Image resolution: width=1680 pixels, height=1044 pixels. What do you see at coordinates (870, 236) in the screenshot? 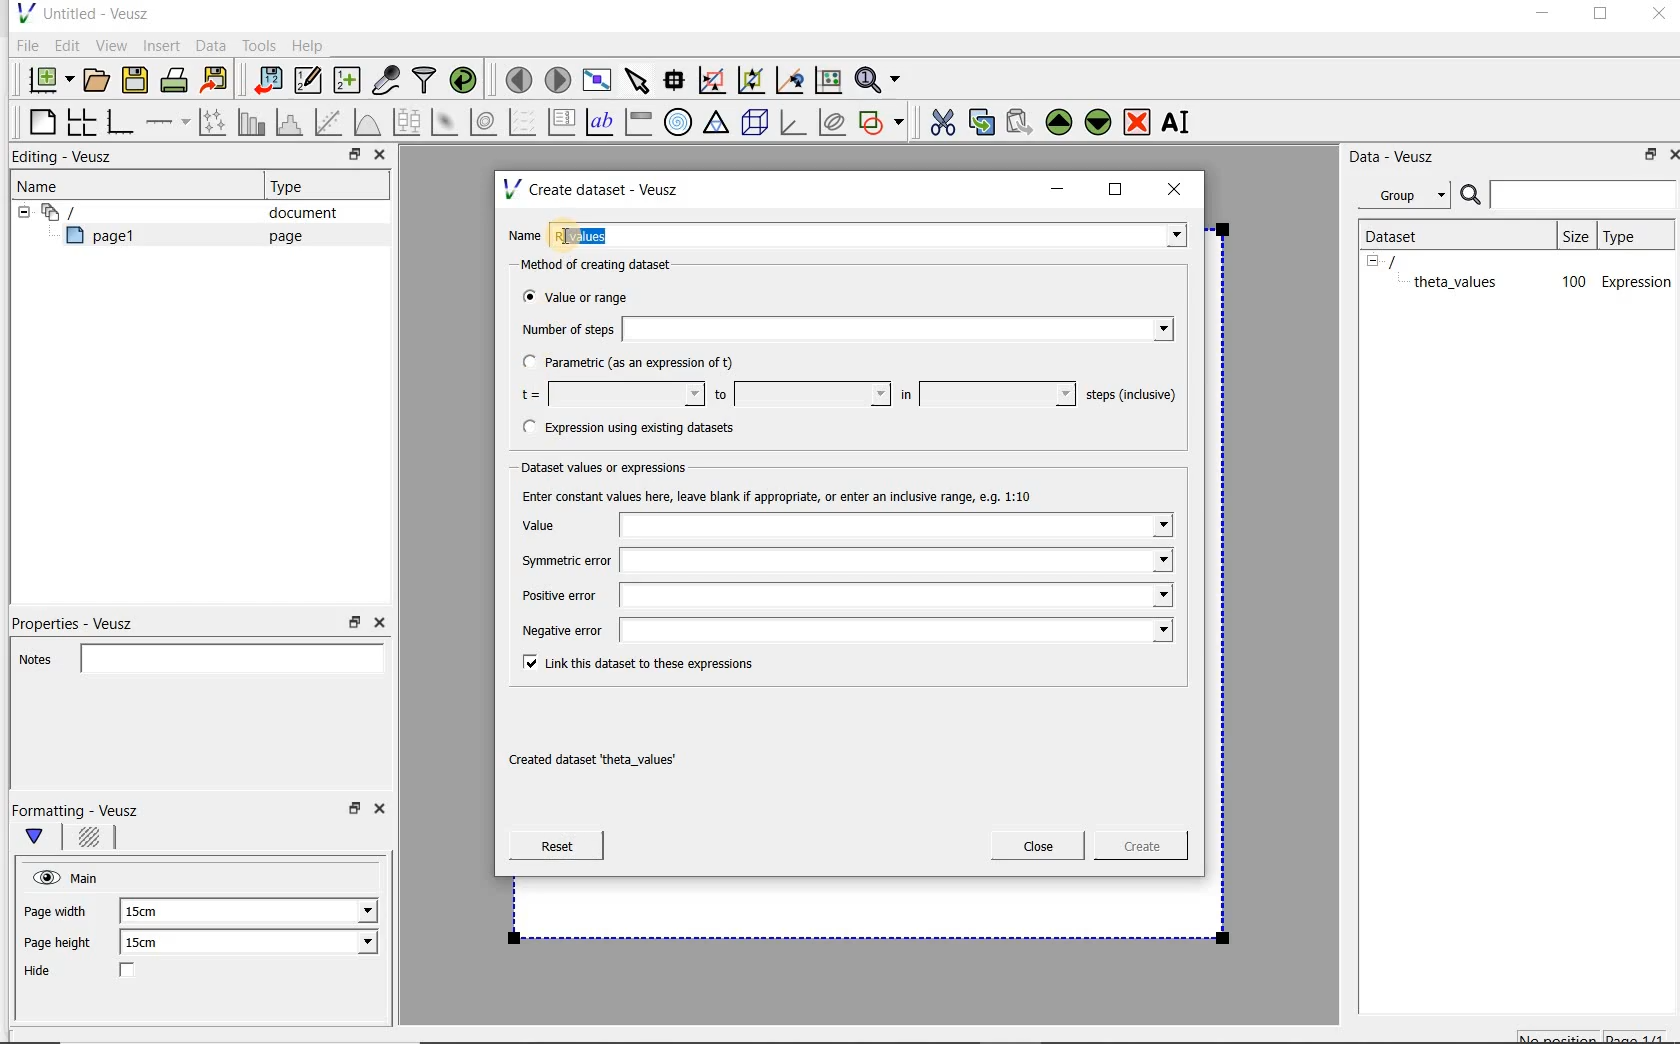
I see `r_values` at bounding box center [870, 236].